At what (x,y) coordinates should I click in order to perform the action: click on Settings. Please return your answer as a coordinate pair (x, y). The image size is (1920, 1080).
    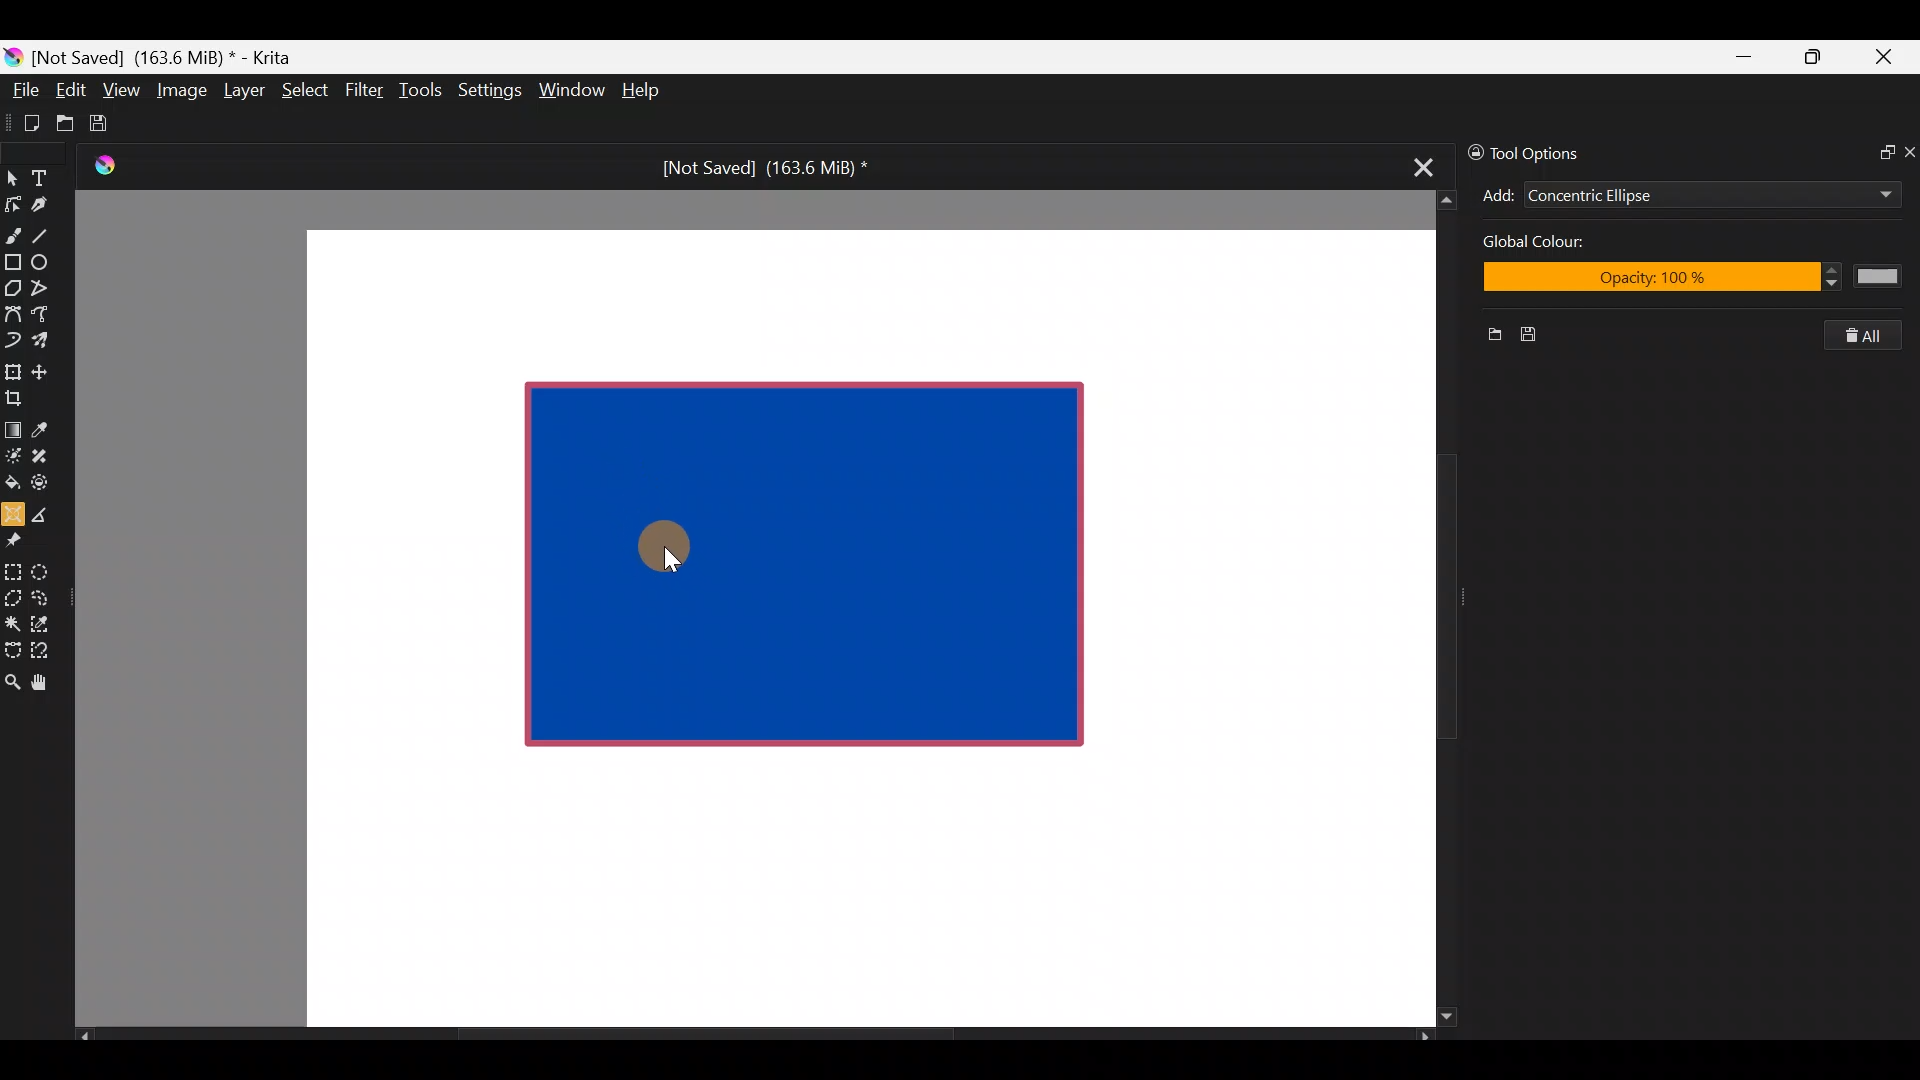
    Looking at the image, I should click on (492, 94).